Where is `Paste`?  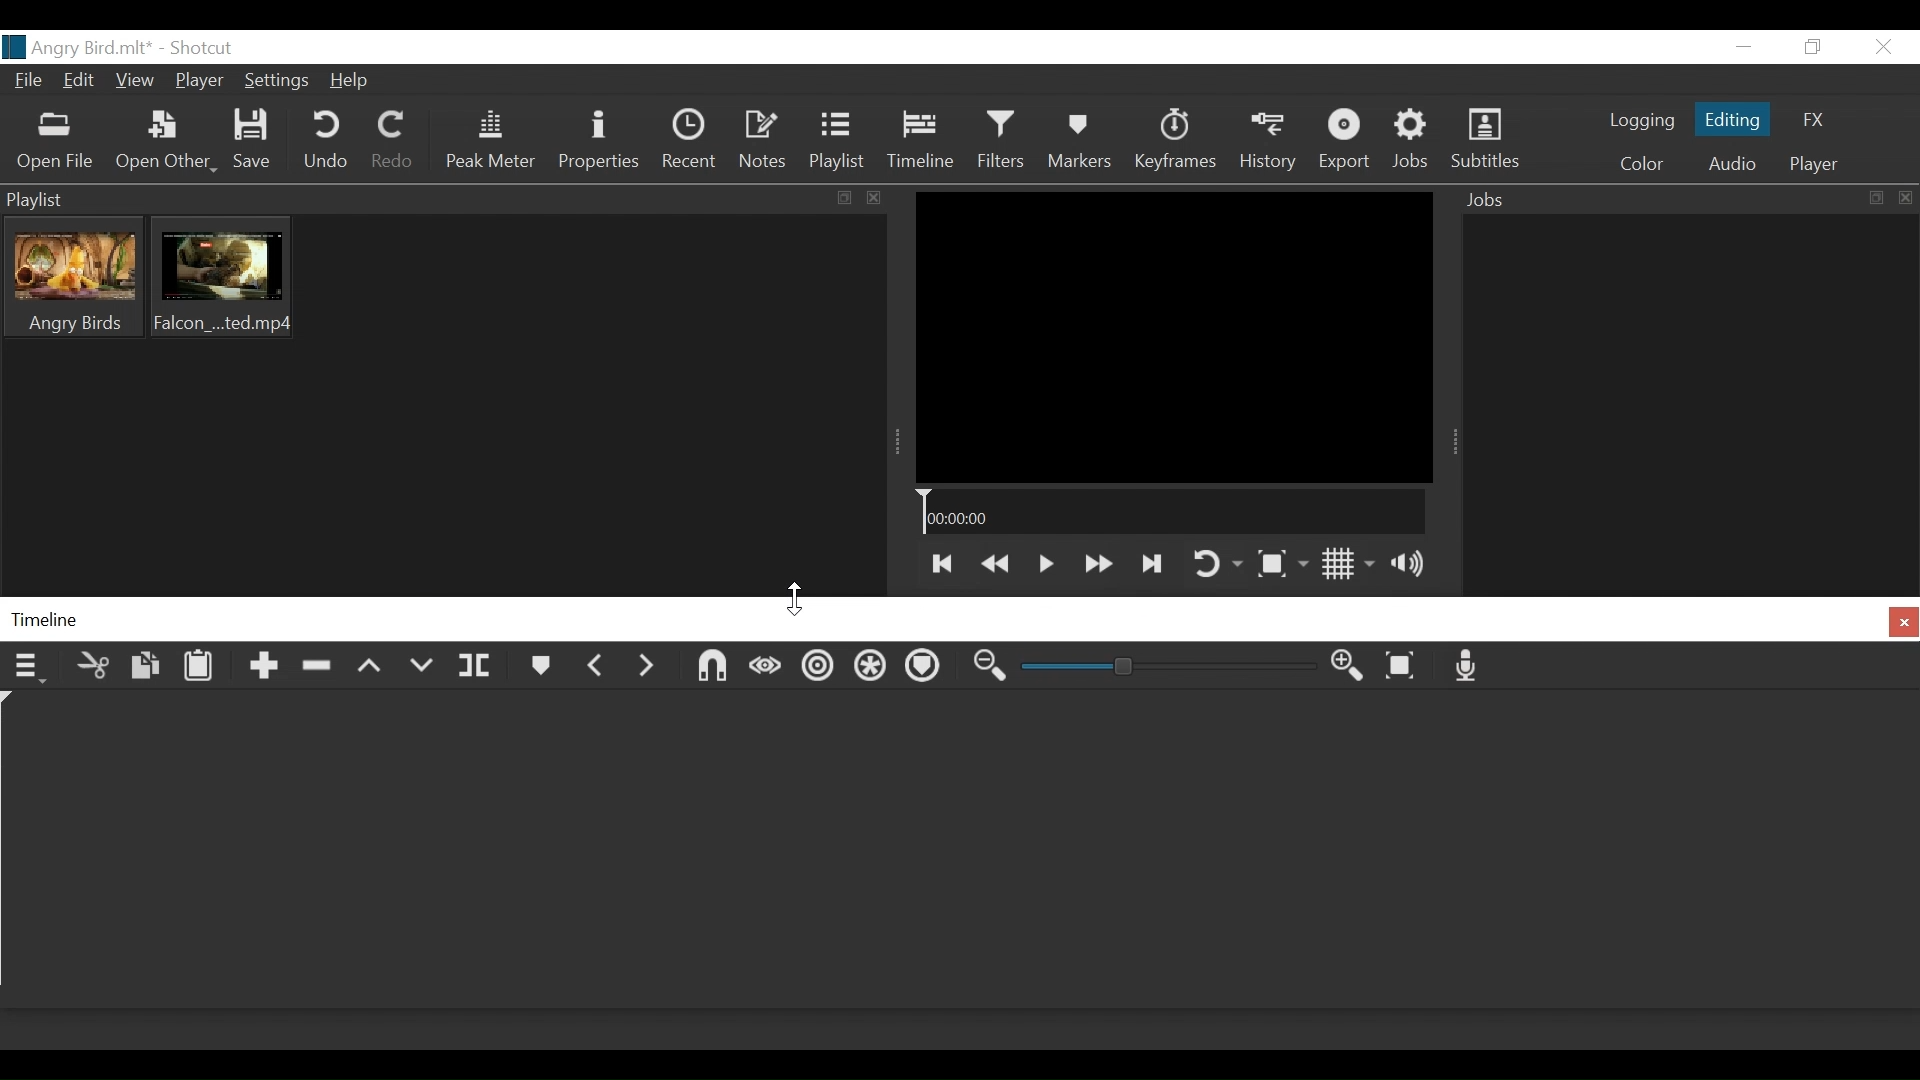 Paste is located at coordinates (205, 670).